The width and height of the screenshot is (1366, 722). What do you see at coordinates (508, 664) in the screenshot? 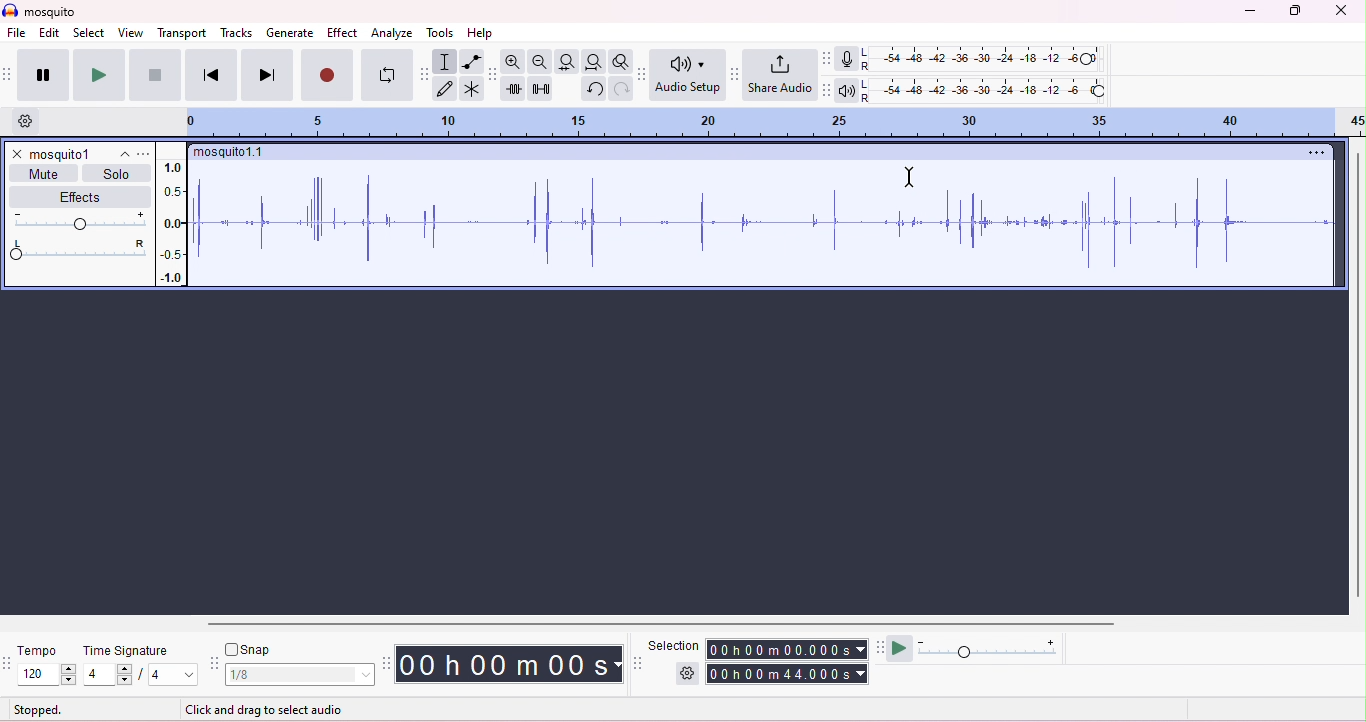
I see `time` at bounding box center [508, 664].